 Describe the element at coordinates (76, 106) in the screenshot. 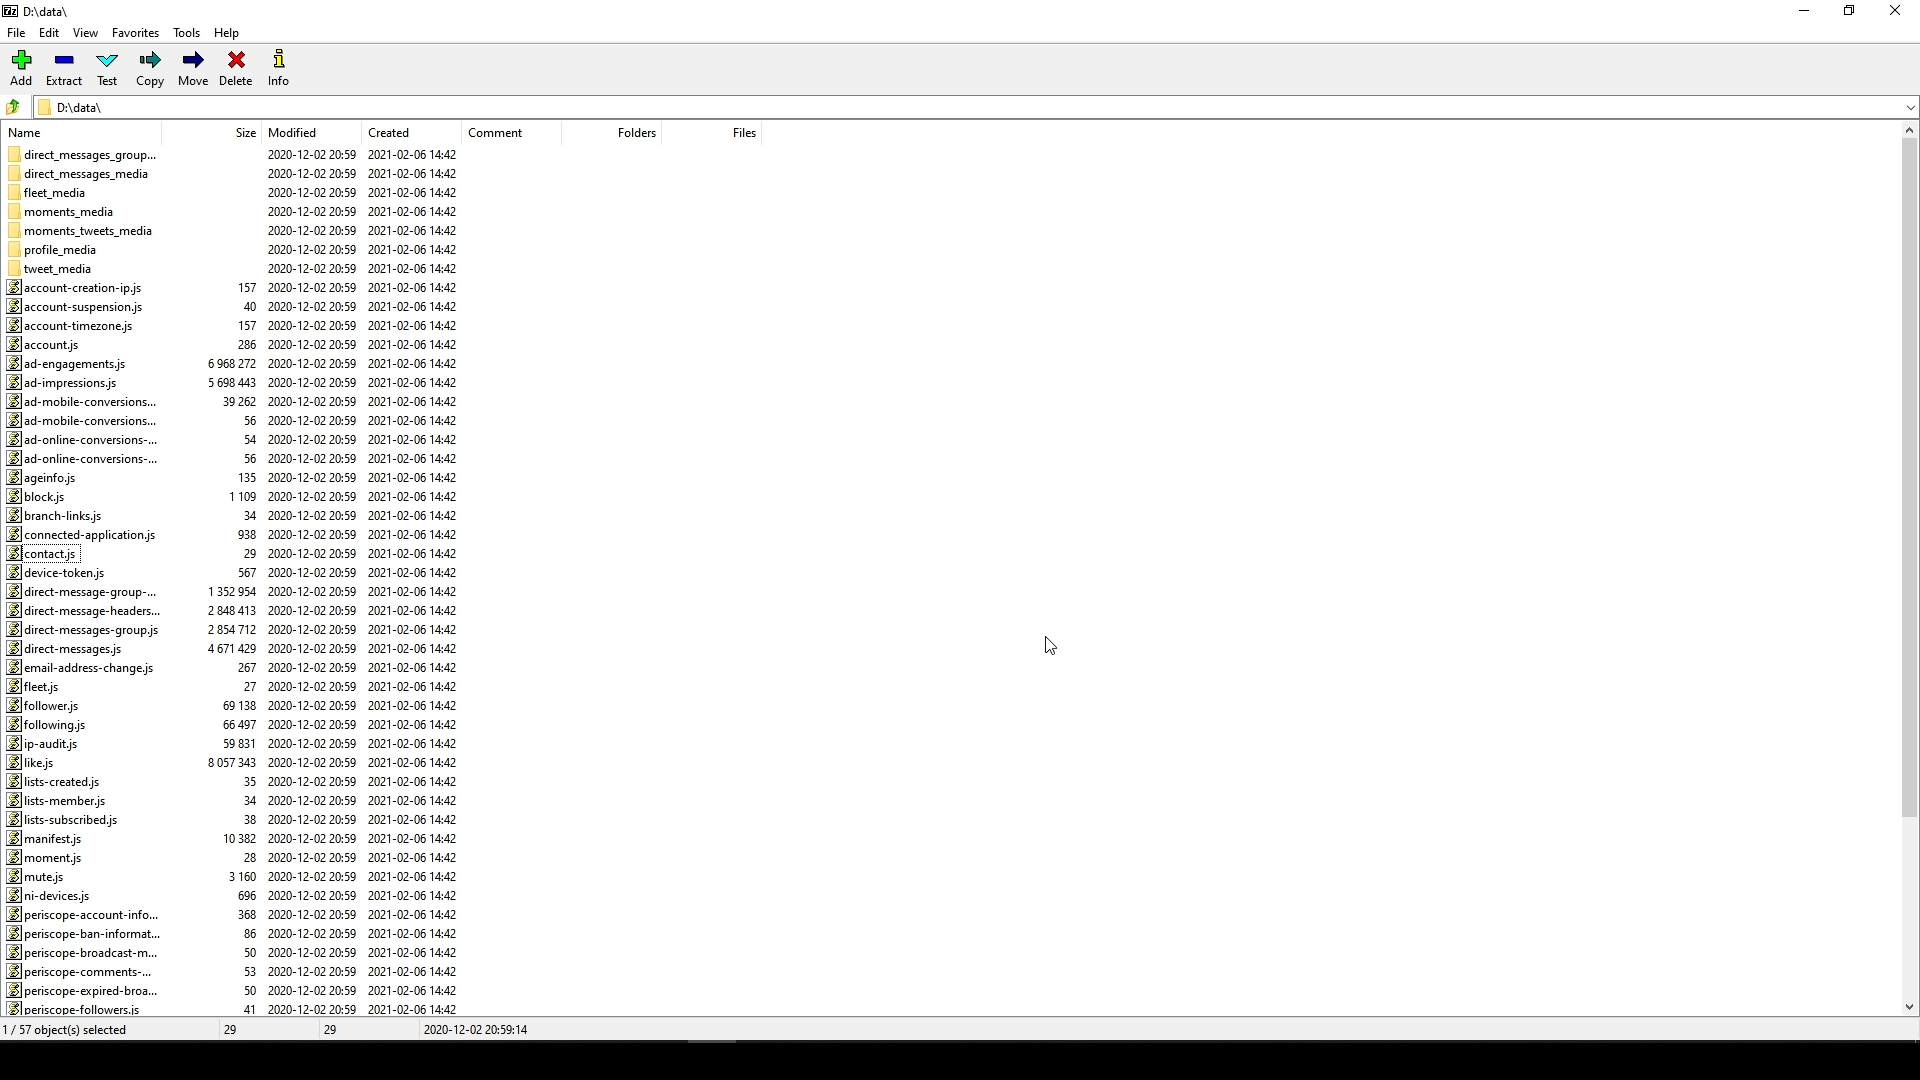

I see `D:\data\` at that location.